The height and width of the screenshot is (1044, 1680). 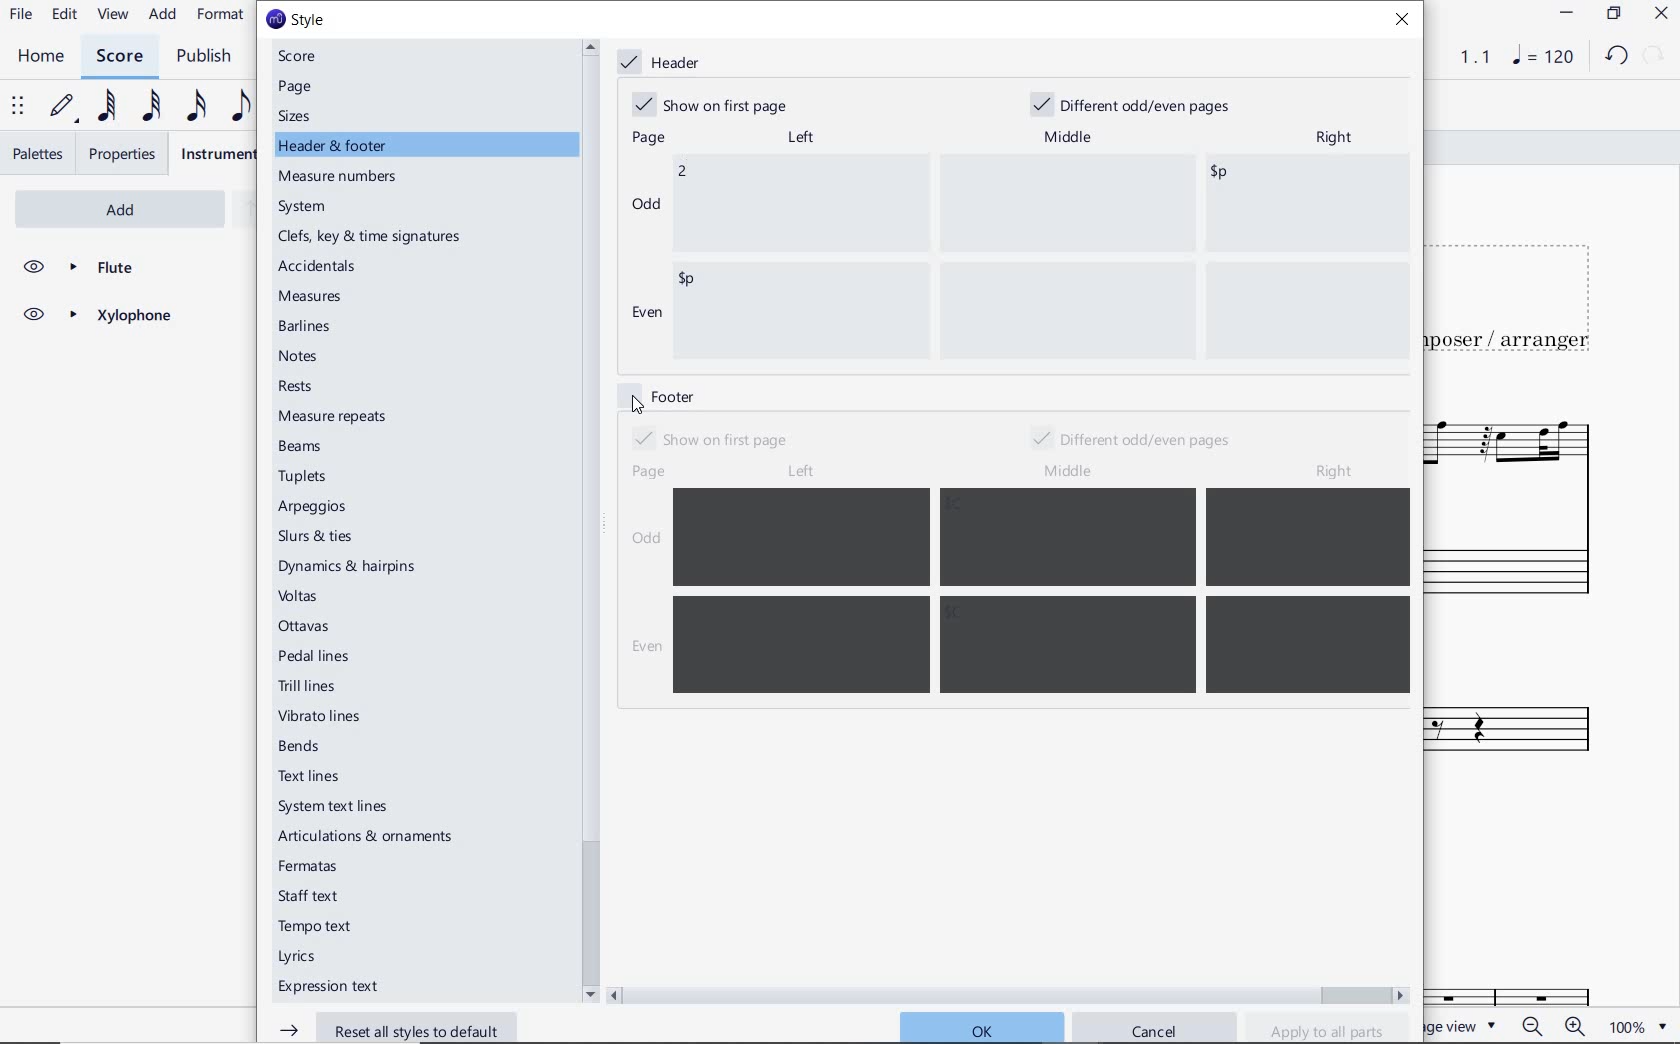 I want to click on even, so click(x=645, y=315).